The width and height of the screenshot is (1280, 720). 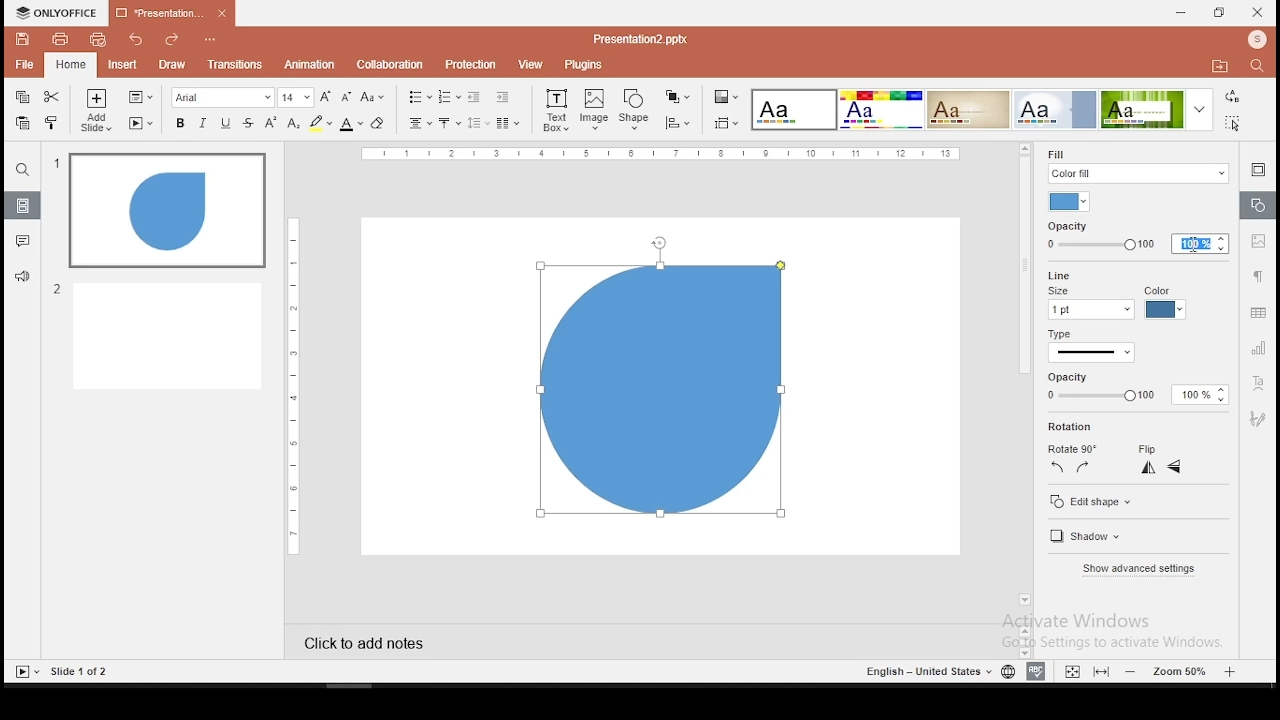 I want to click on flip, so click(x=1148, y=450).